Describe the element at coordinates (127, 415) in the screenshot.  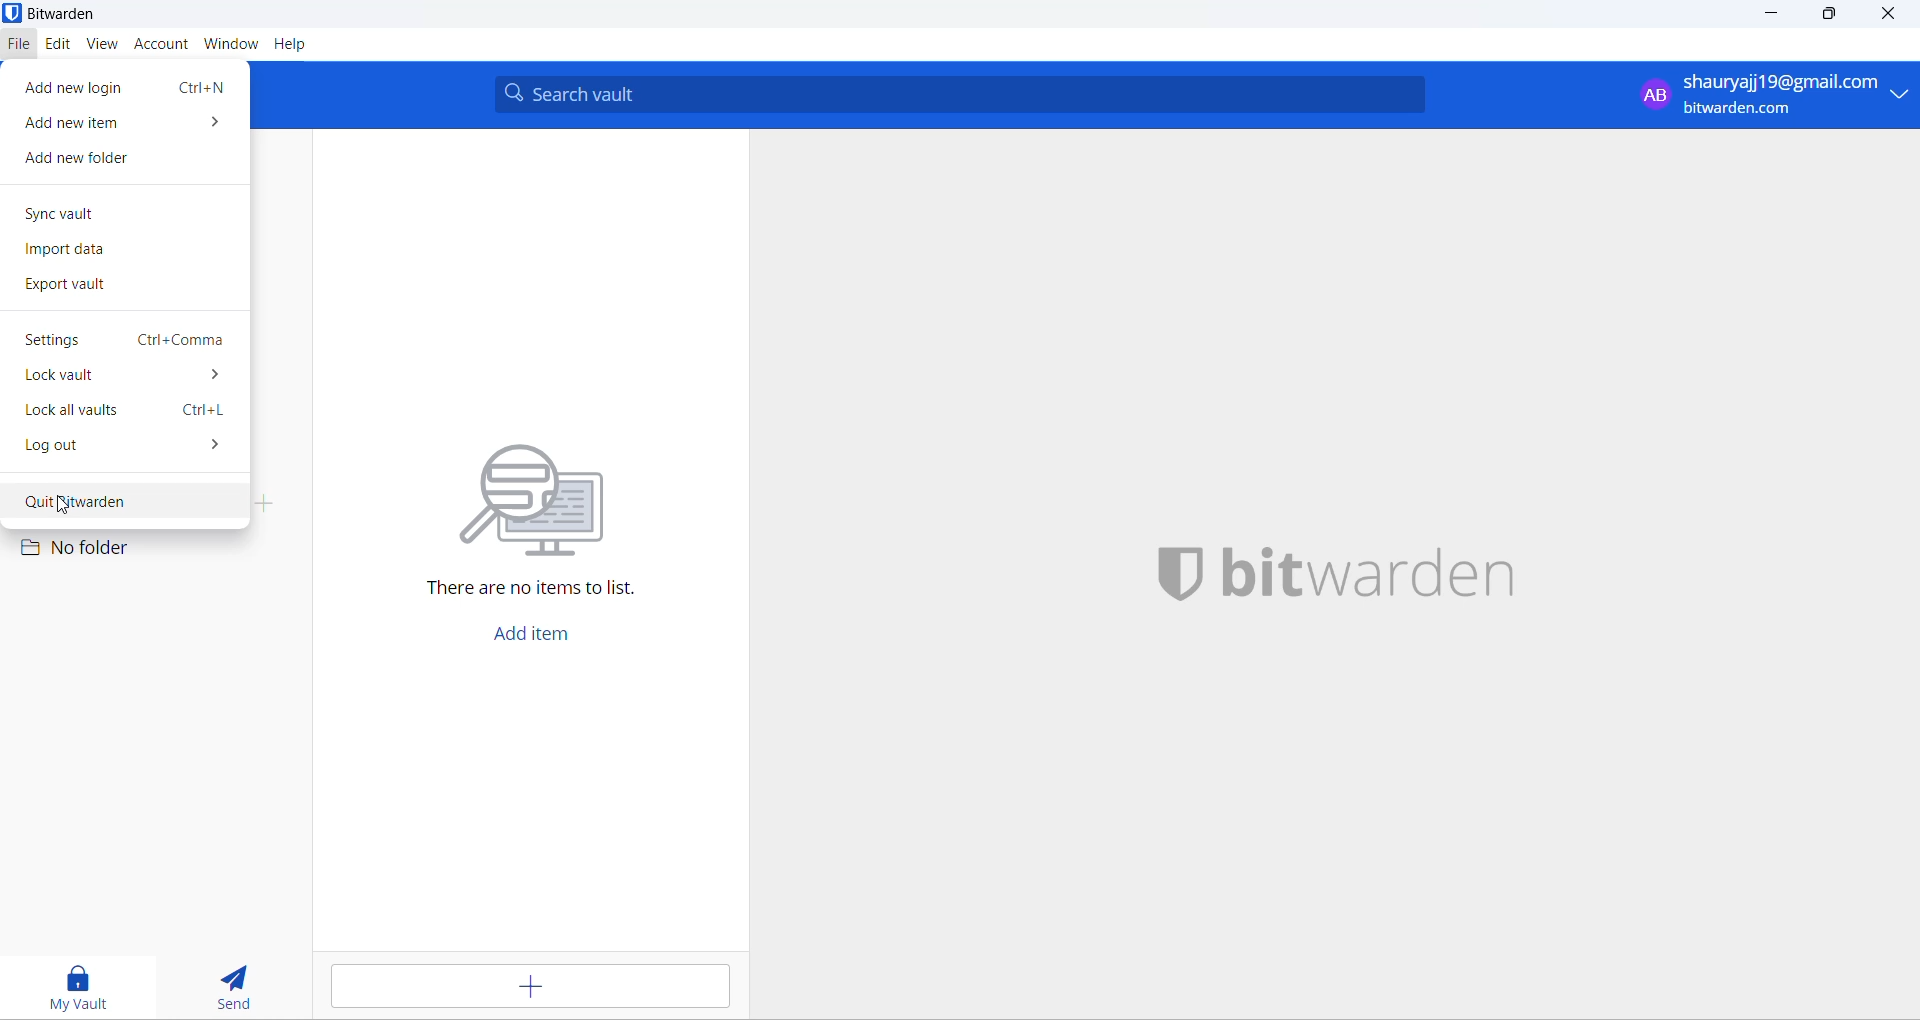
I see `lock all vaults` at that location.